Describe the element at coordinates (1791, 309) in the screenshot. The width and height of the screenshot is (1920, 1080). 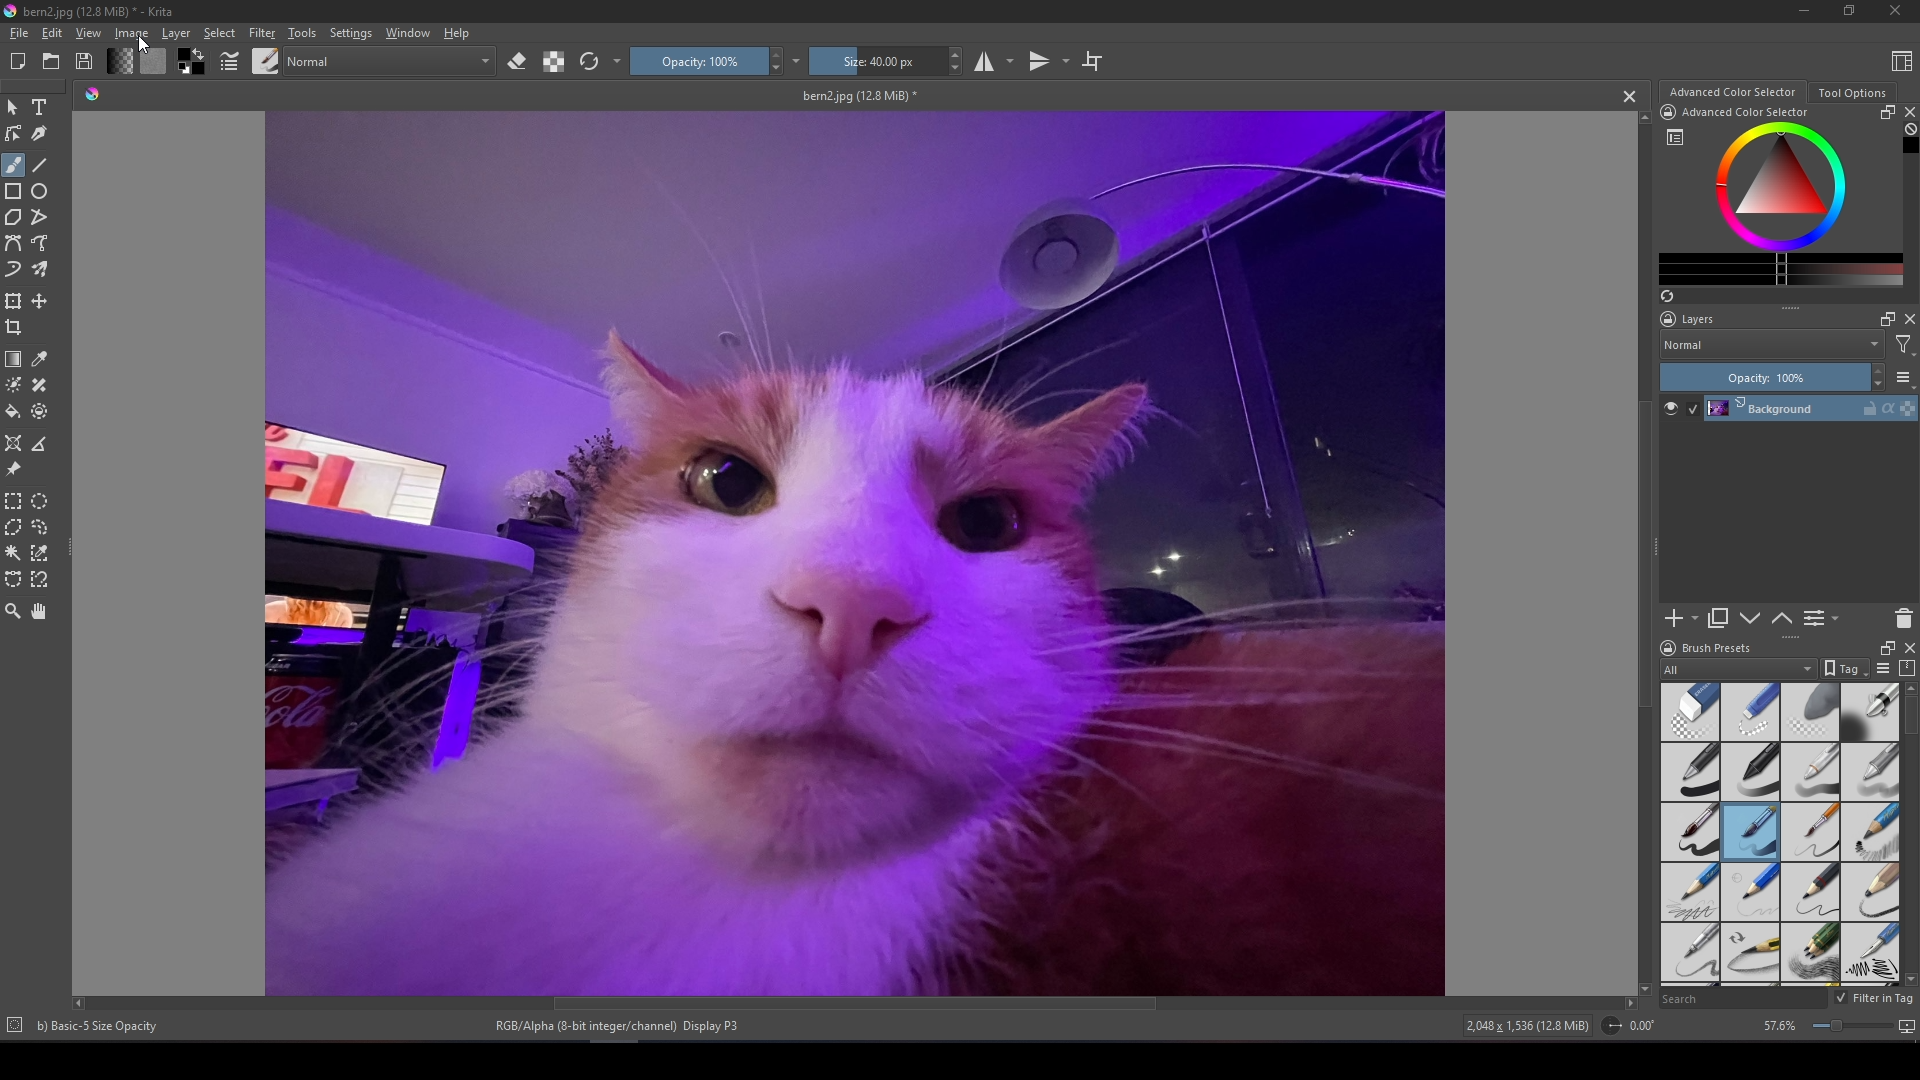
I see `Layer interface slider` at that location.